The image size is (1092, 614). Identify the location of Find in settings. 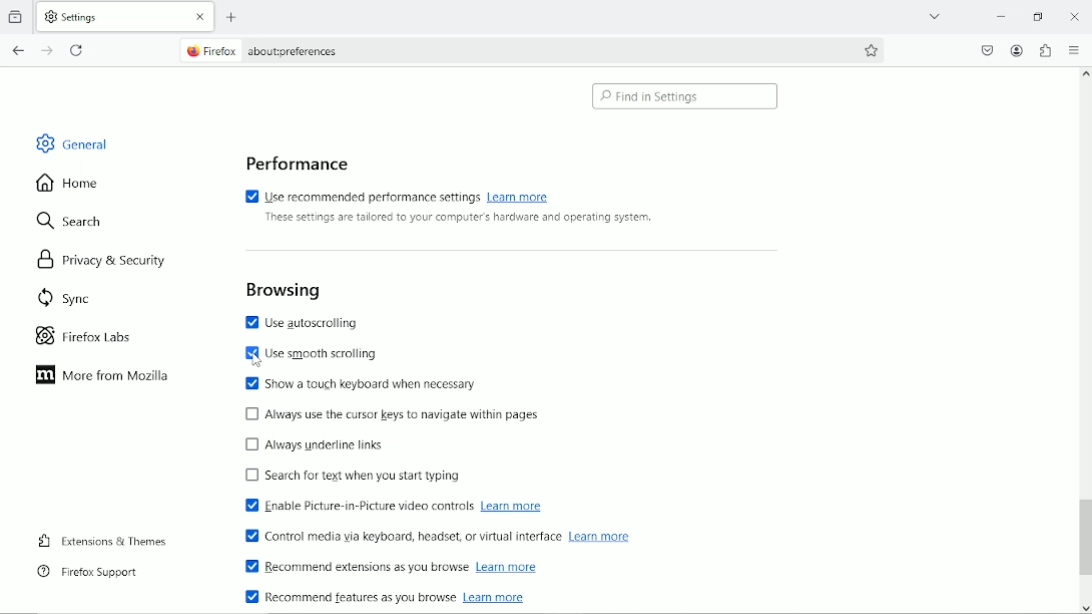
(686, 97).